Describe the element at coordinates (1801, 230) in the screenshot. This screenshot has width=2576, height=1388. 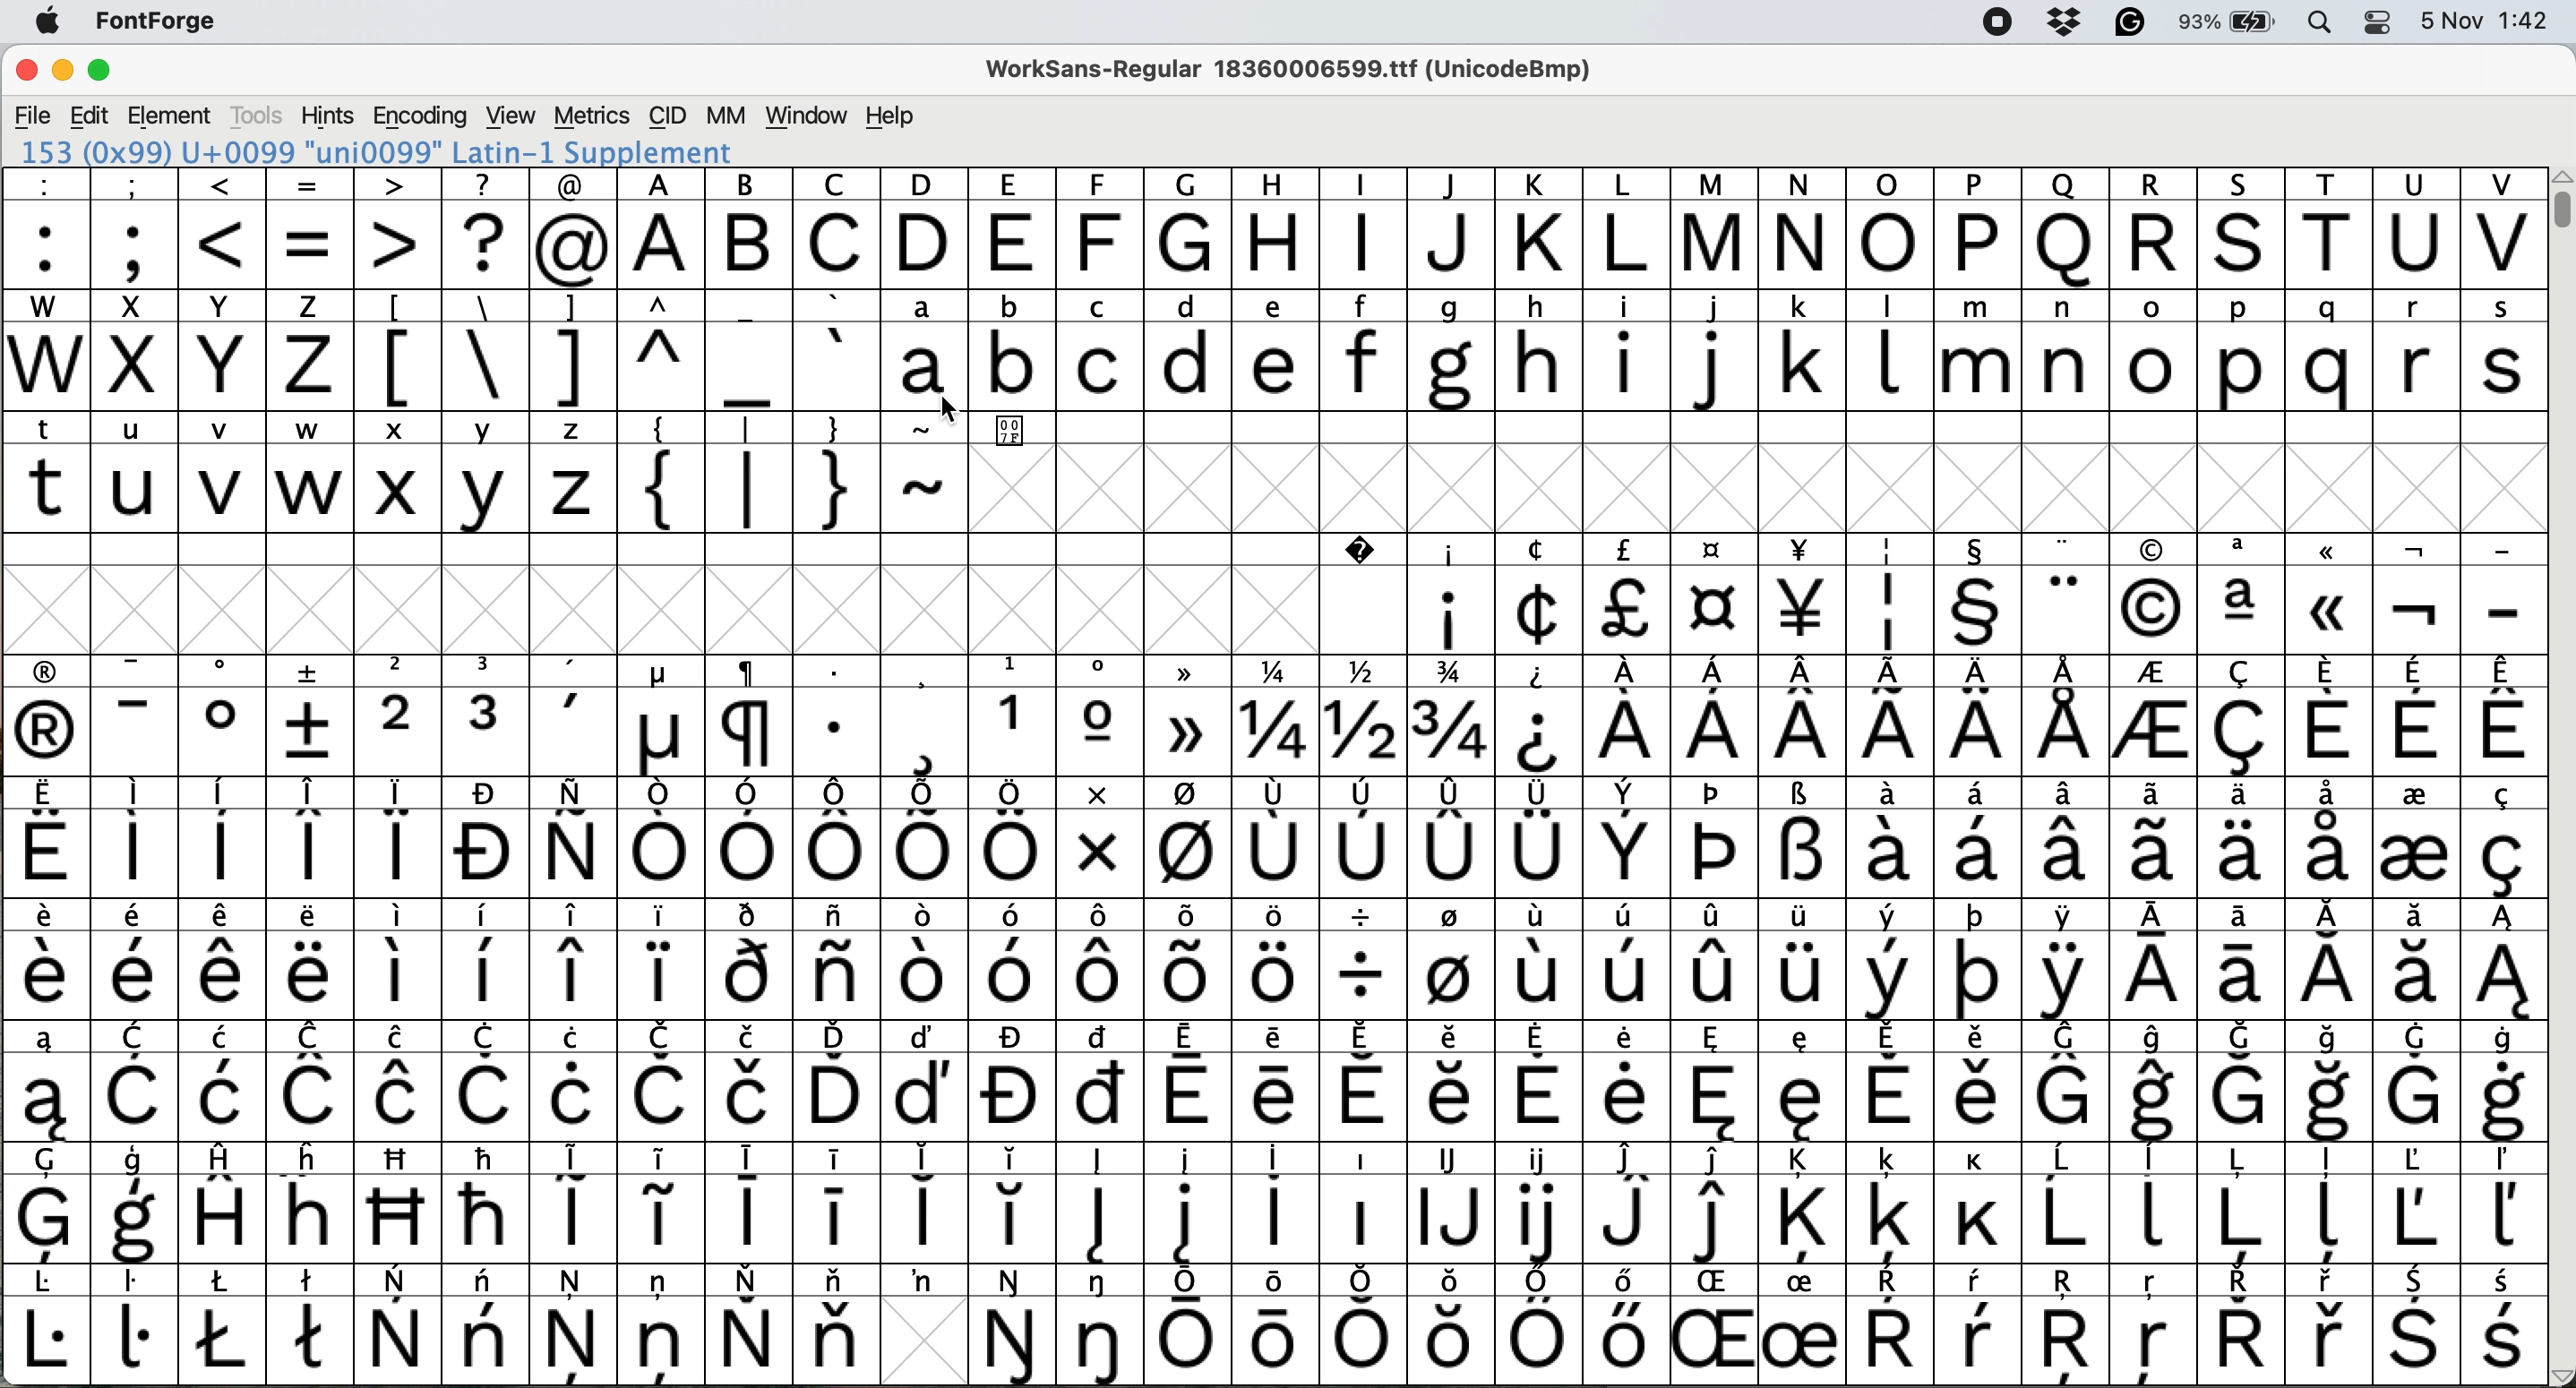
I see `N` at that location.